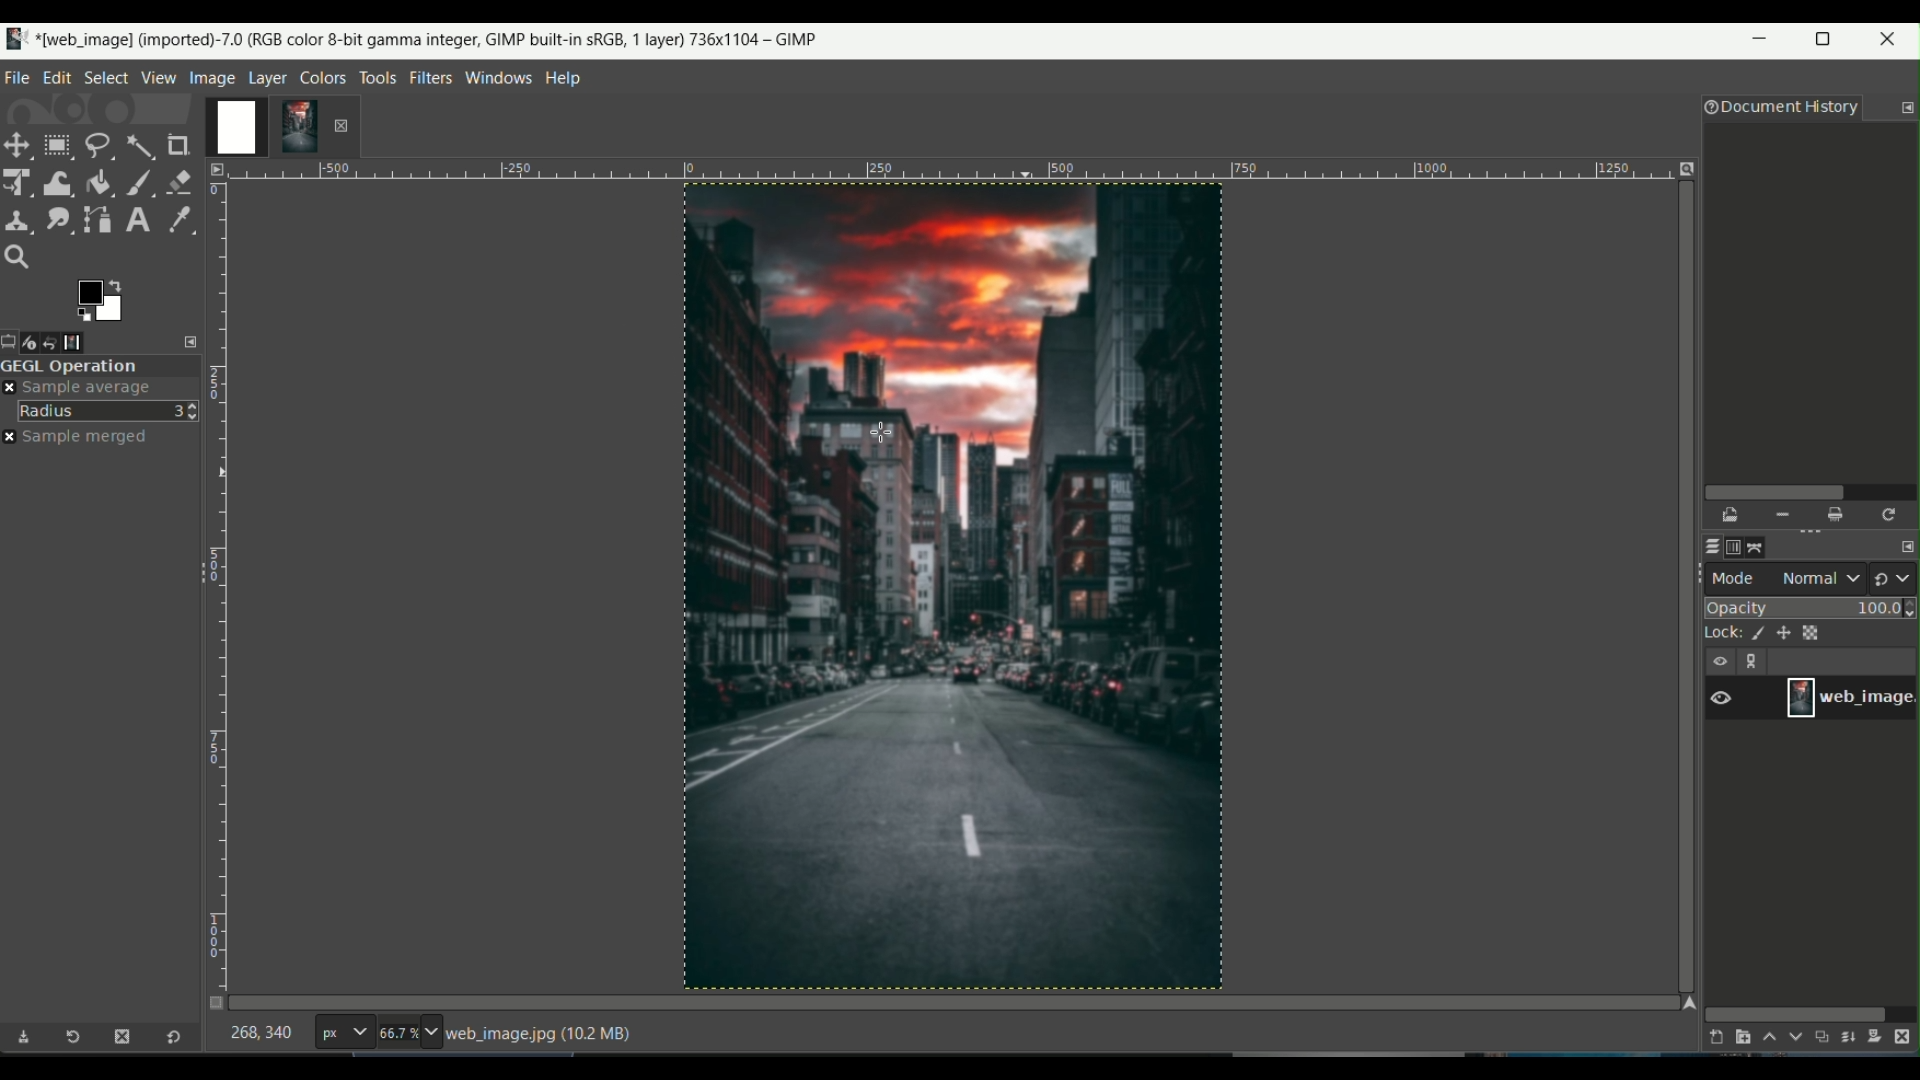  Describe the element at coordinates (18, 75) in the screenshot. I see `file tab` at that location.